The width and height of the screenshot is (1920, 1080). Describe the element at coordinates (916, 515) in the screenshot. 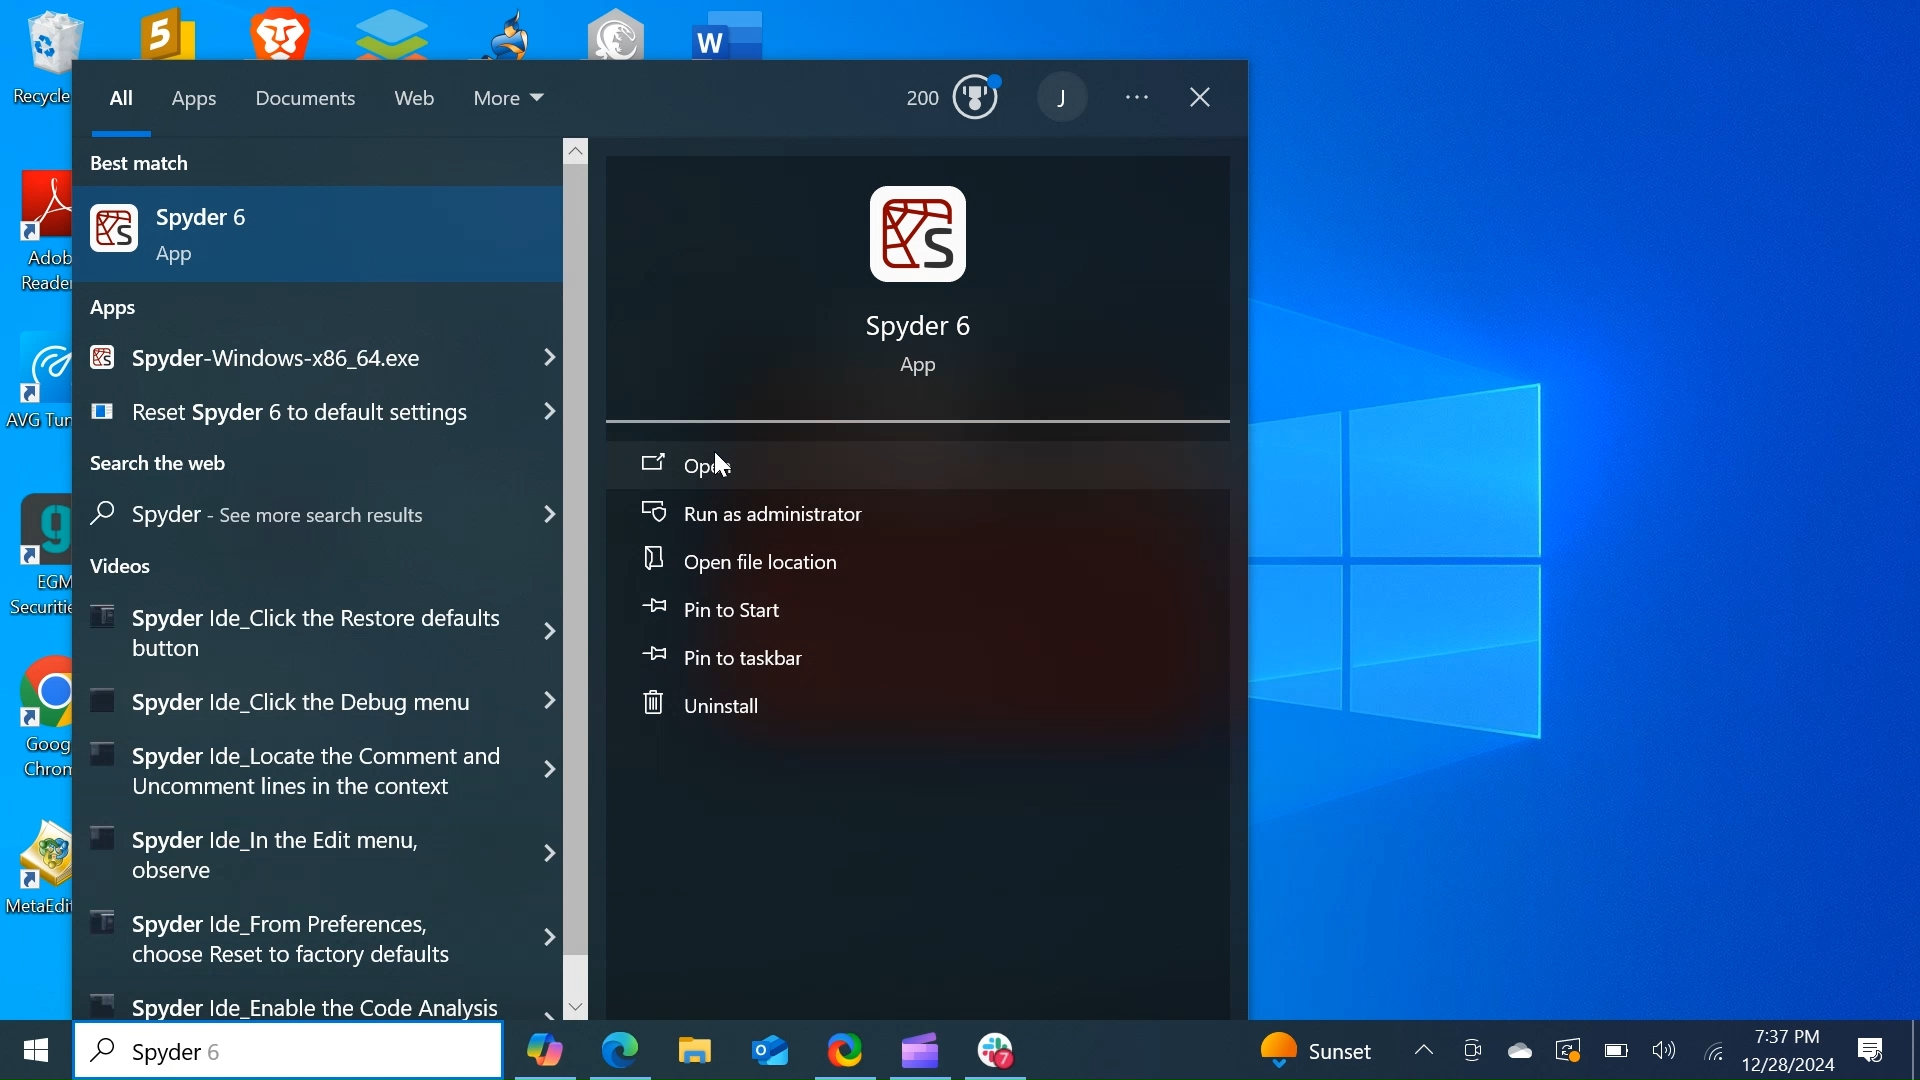

I see `Run as Administrator` at that location.